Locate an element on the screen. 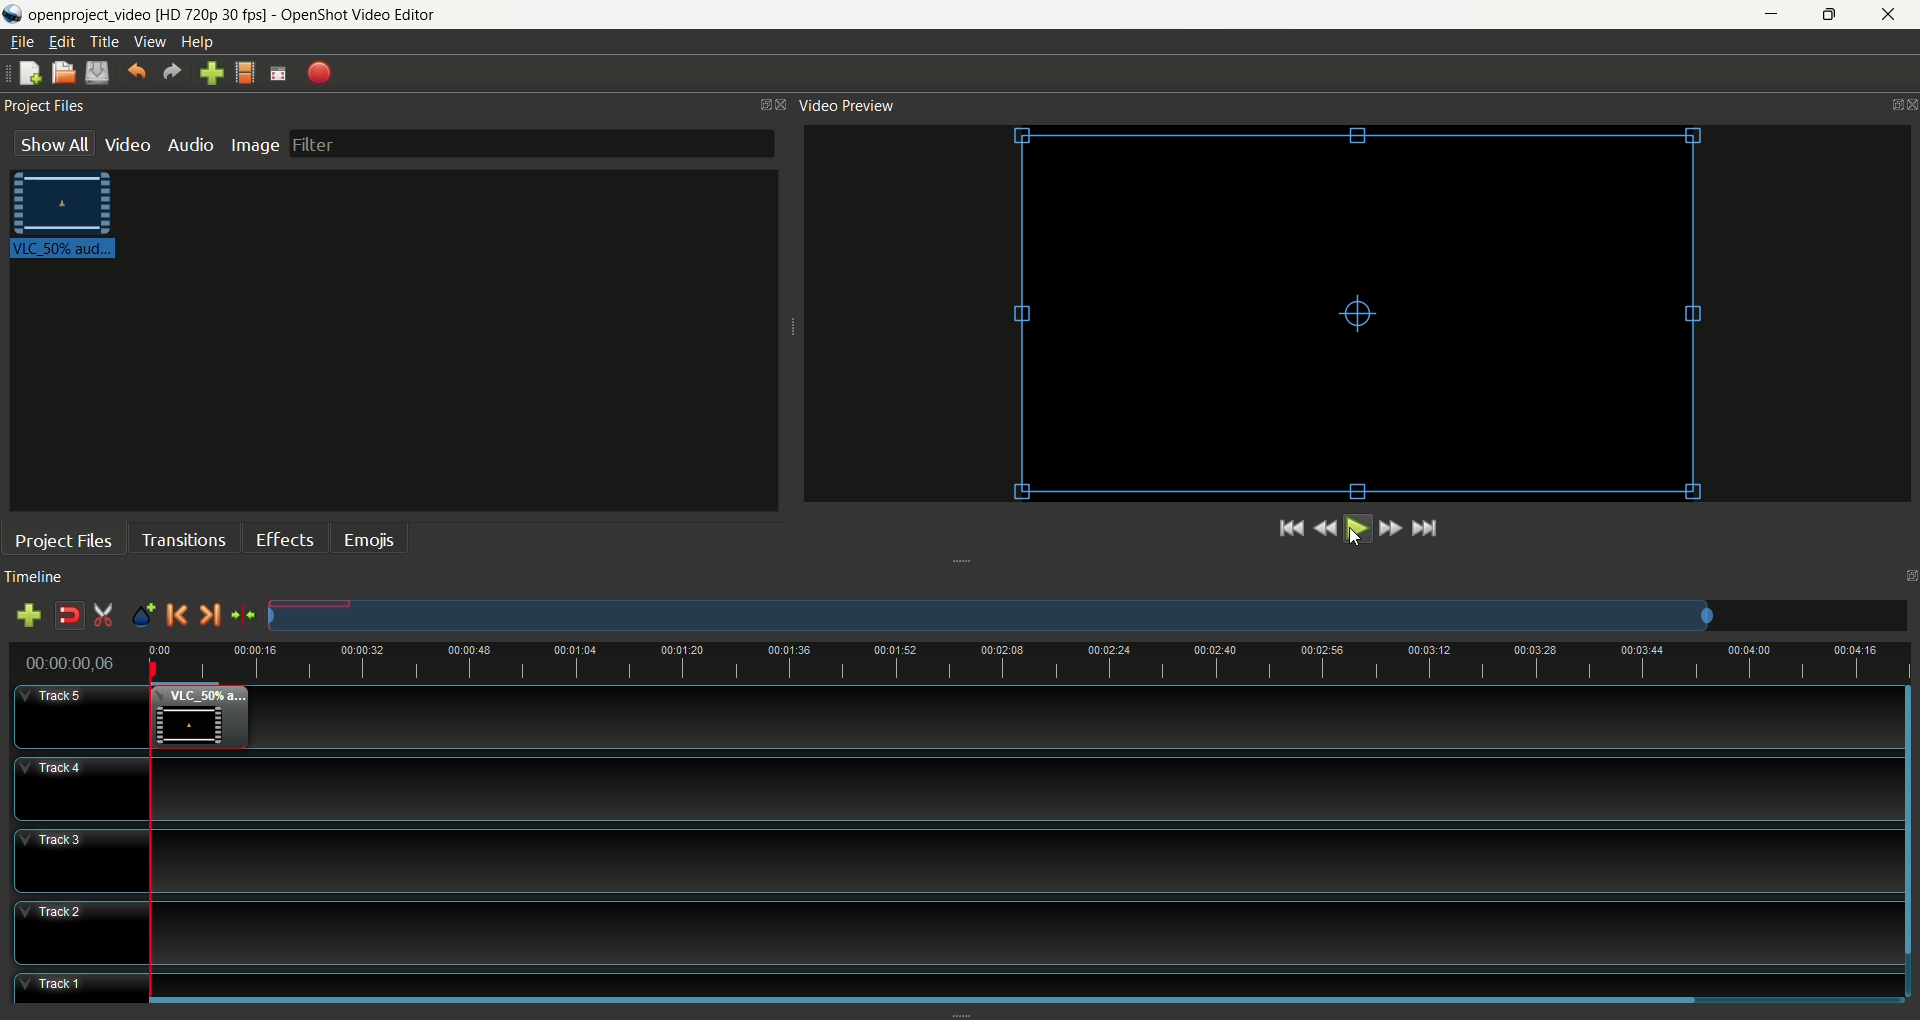 The height and width of the screenshot is (1020, 1920). add marker is located at coordinates (145, 616).